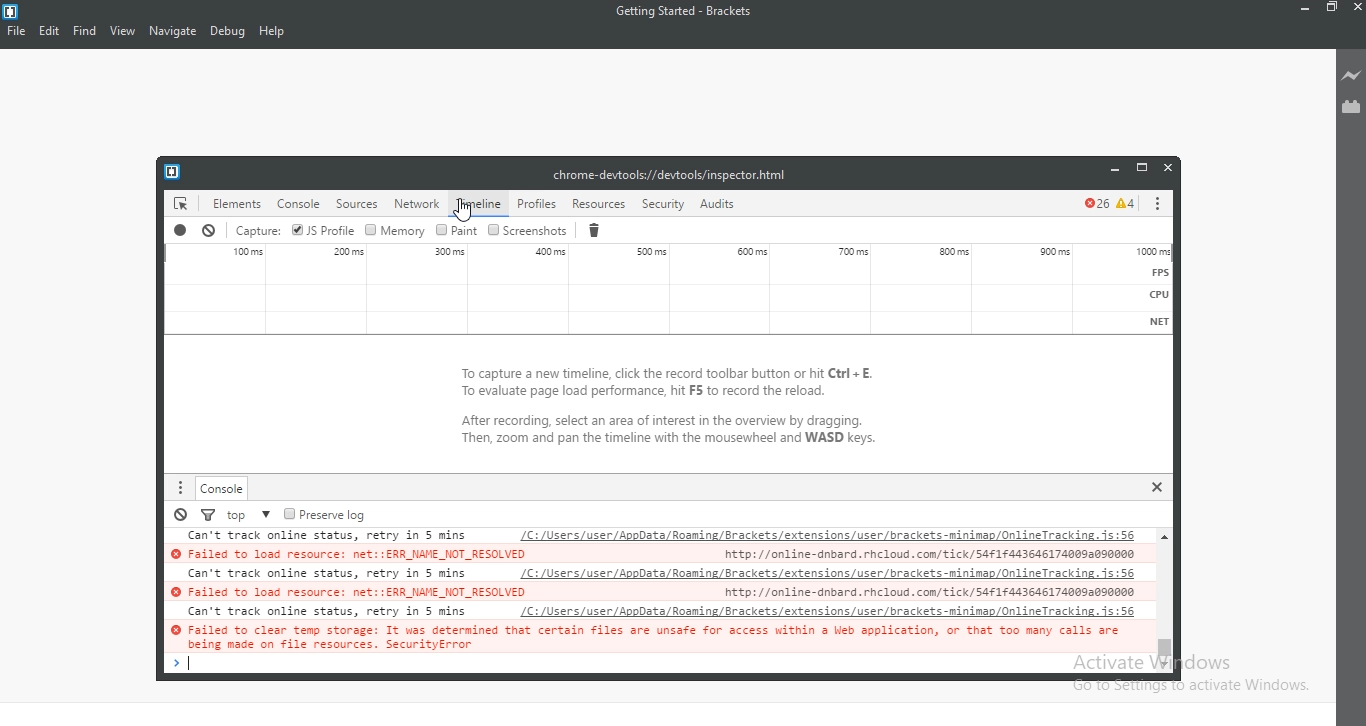 This screenshot has width=1366, height=726. What do you see at coordinates (180, 513) in the screenshot?
I see `Pause` at bounding box center [180, 513].